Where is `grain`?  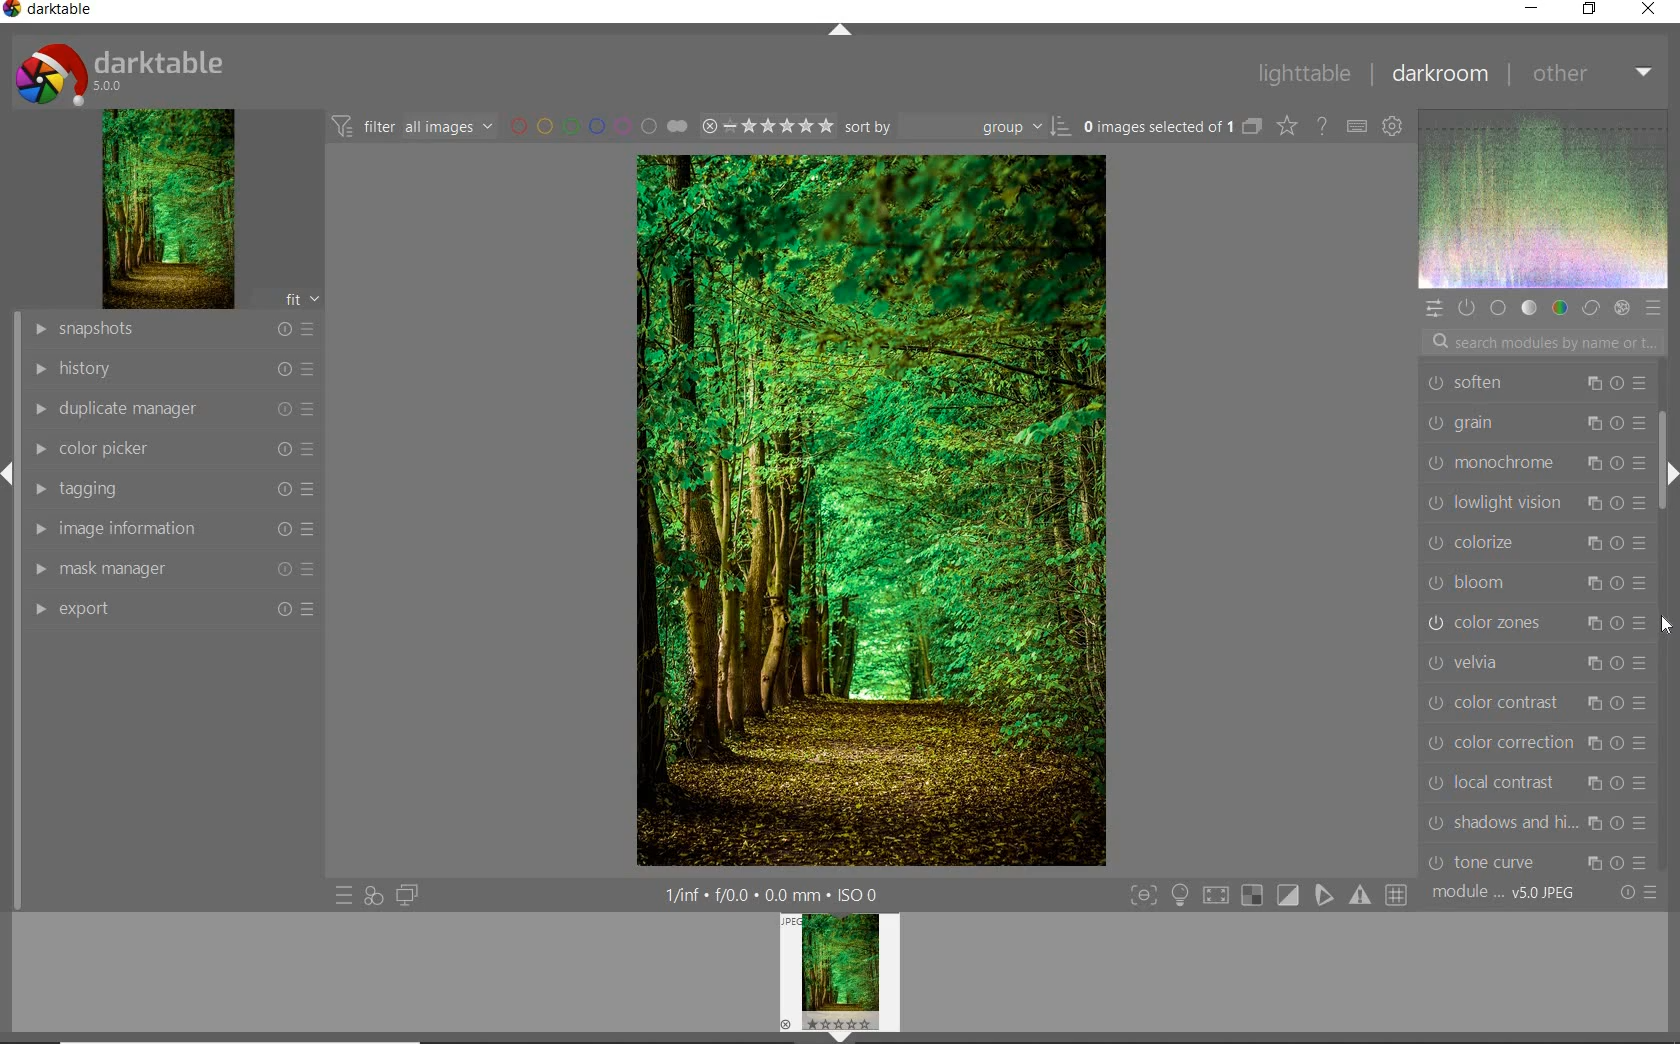
grain is located at coordinates (1535, 423).